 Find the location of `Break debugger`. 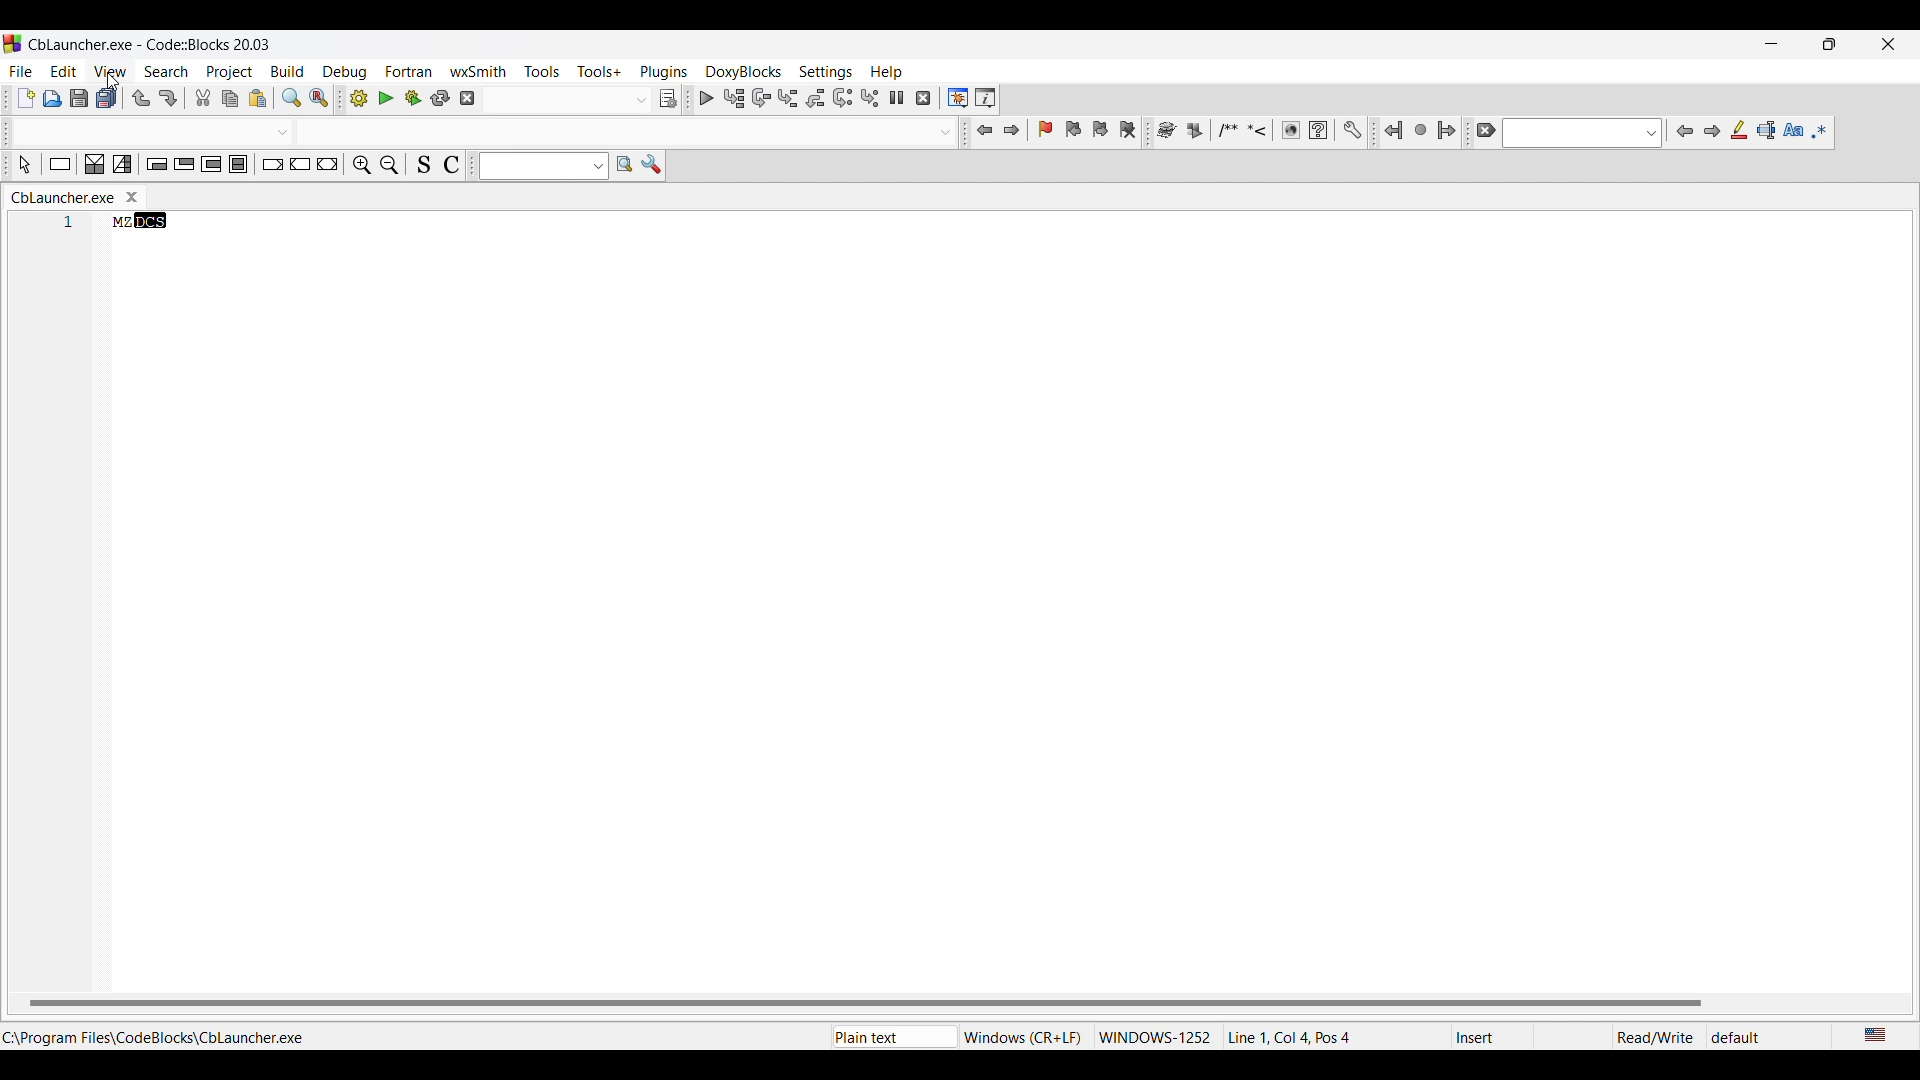

Break debugger is located at coordinates (897, 98).